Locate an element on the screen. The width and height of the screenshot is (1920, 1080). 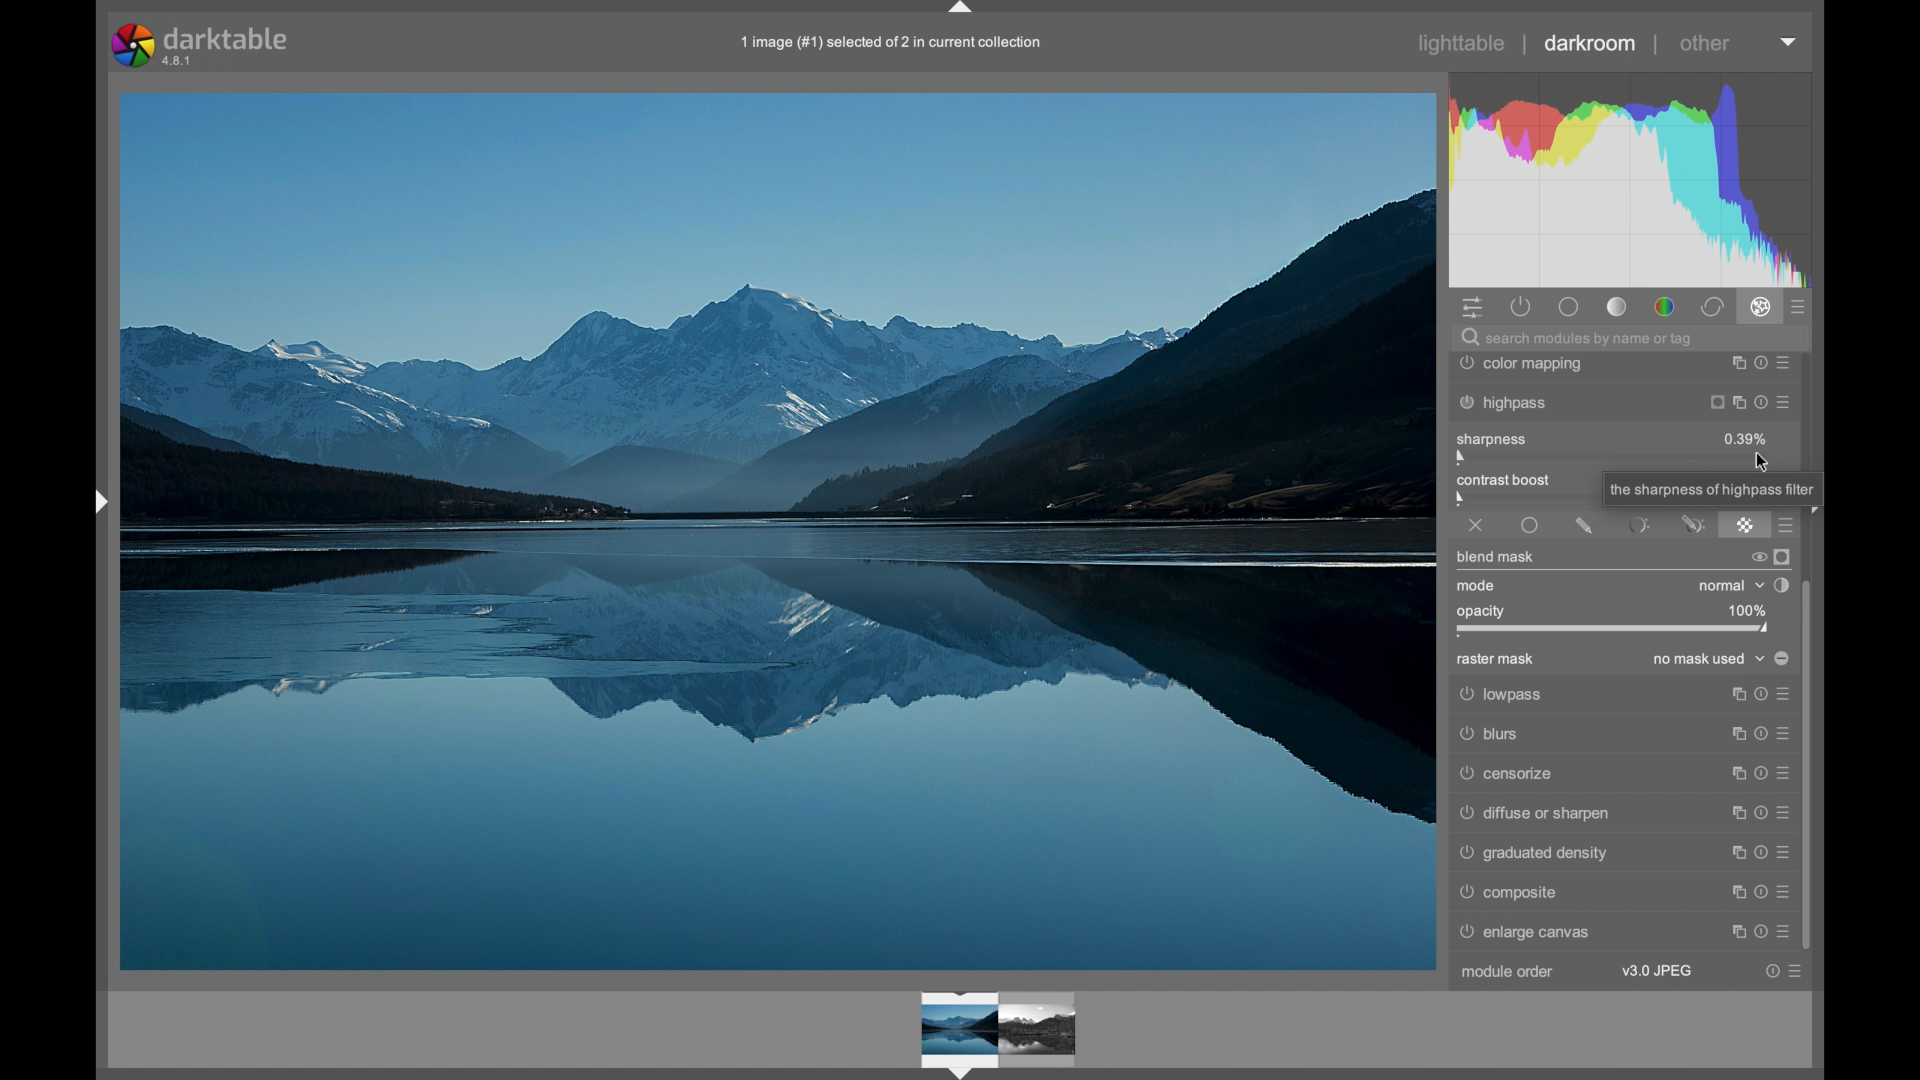
tool tip is located at coordinates (1714, 491).